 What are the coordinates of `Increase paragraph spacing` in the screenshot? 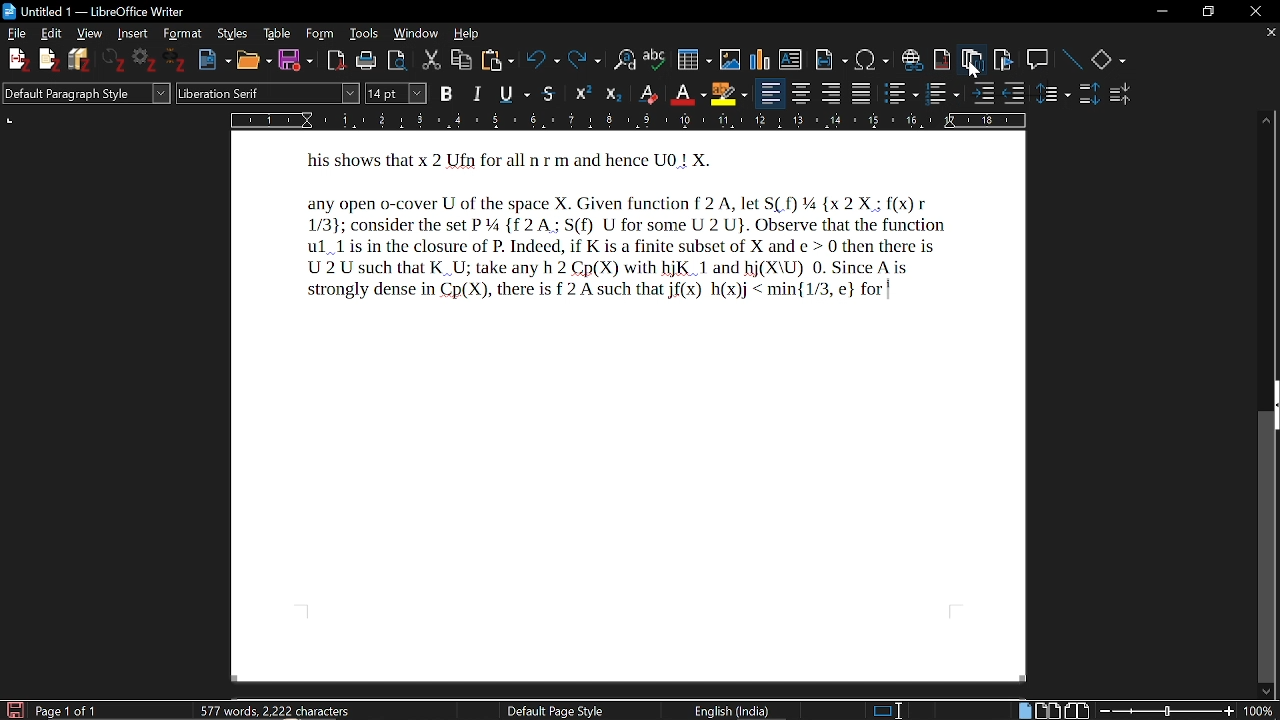 It's located at (1090, 96).